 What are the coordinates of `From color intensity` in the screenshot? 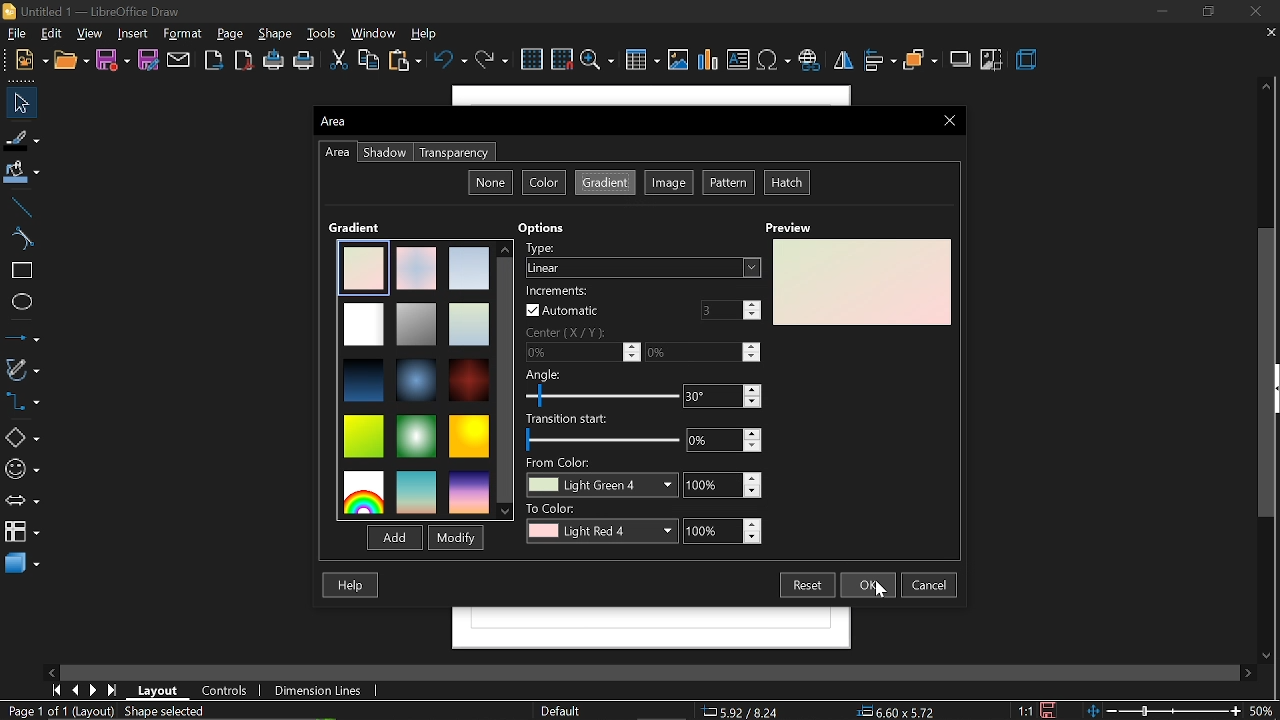 It's located at (721, 485).